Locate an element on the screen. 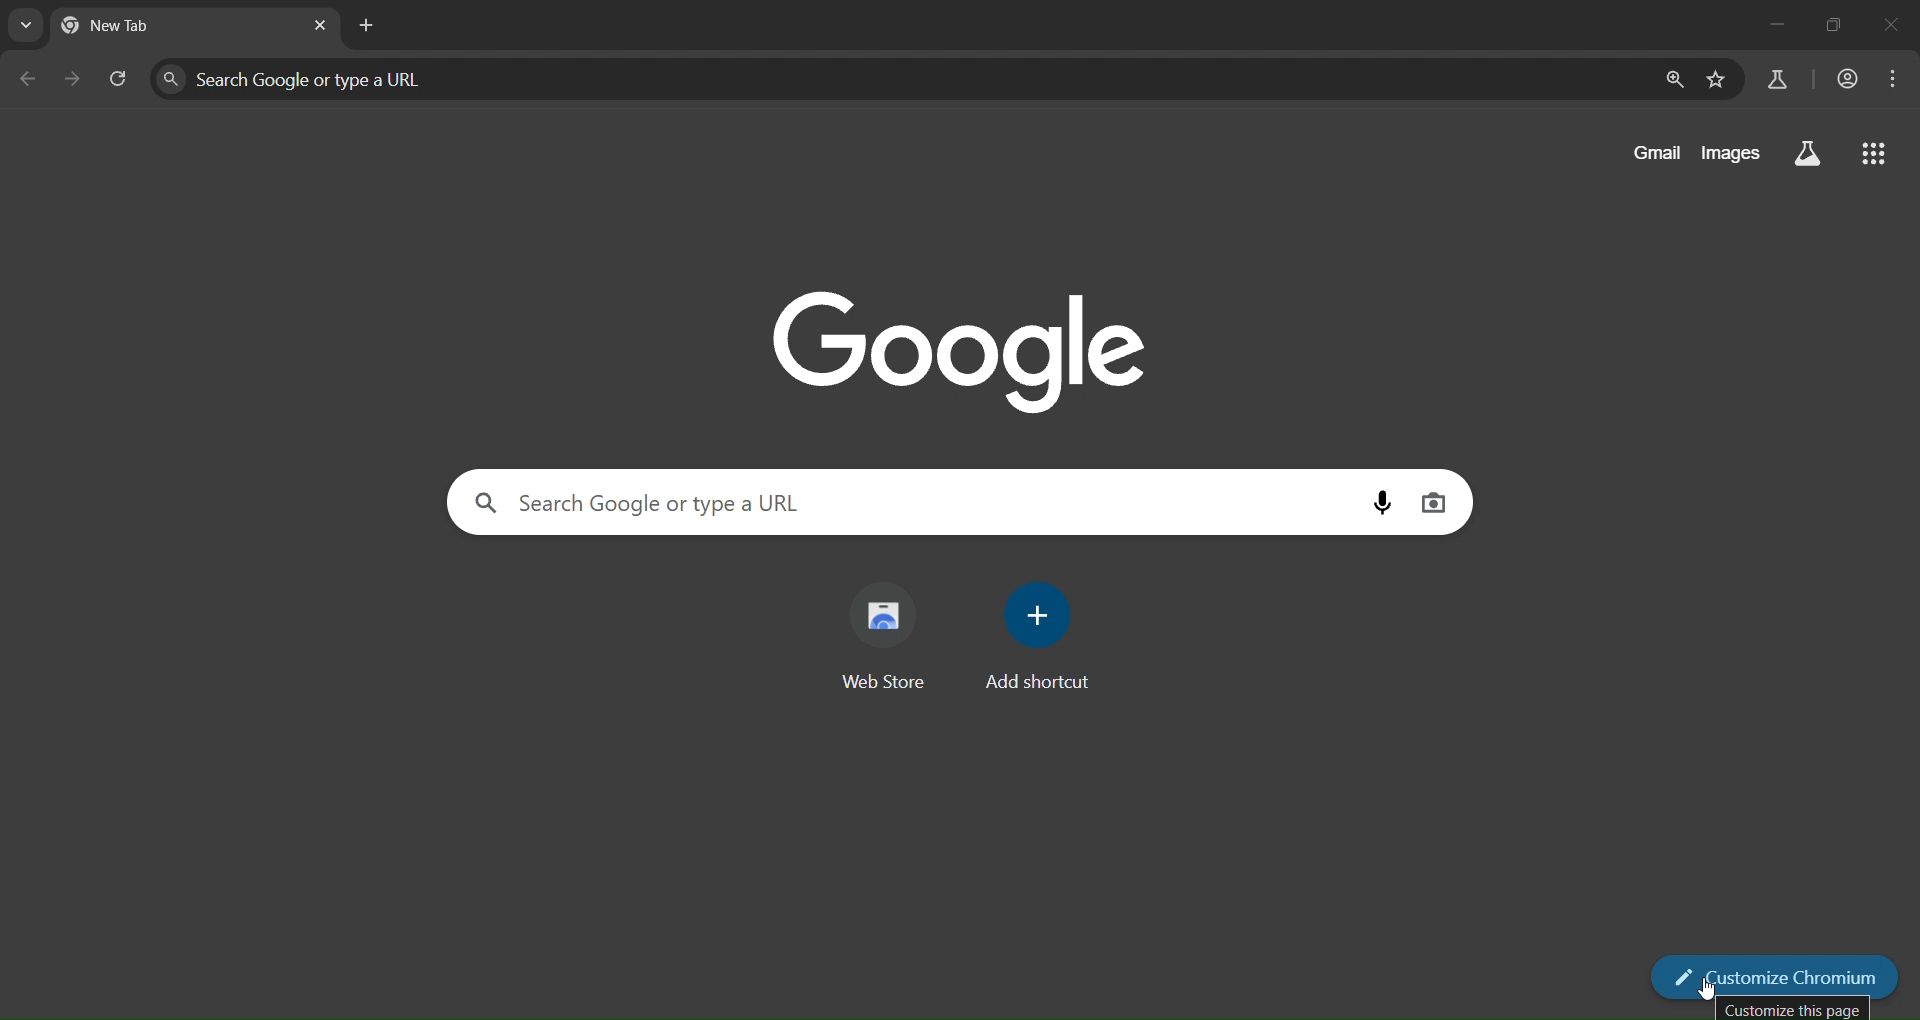 Image resolution: width=1920 pixels, height=1020 pixels. go back one page is located at coordinates (28, 78).